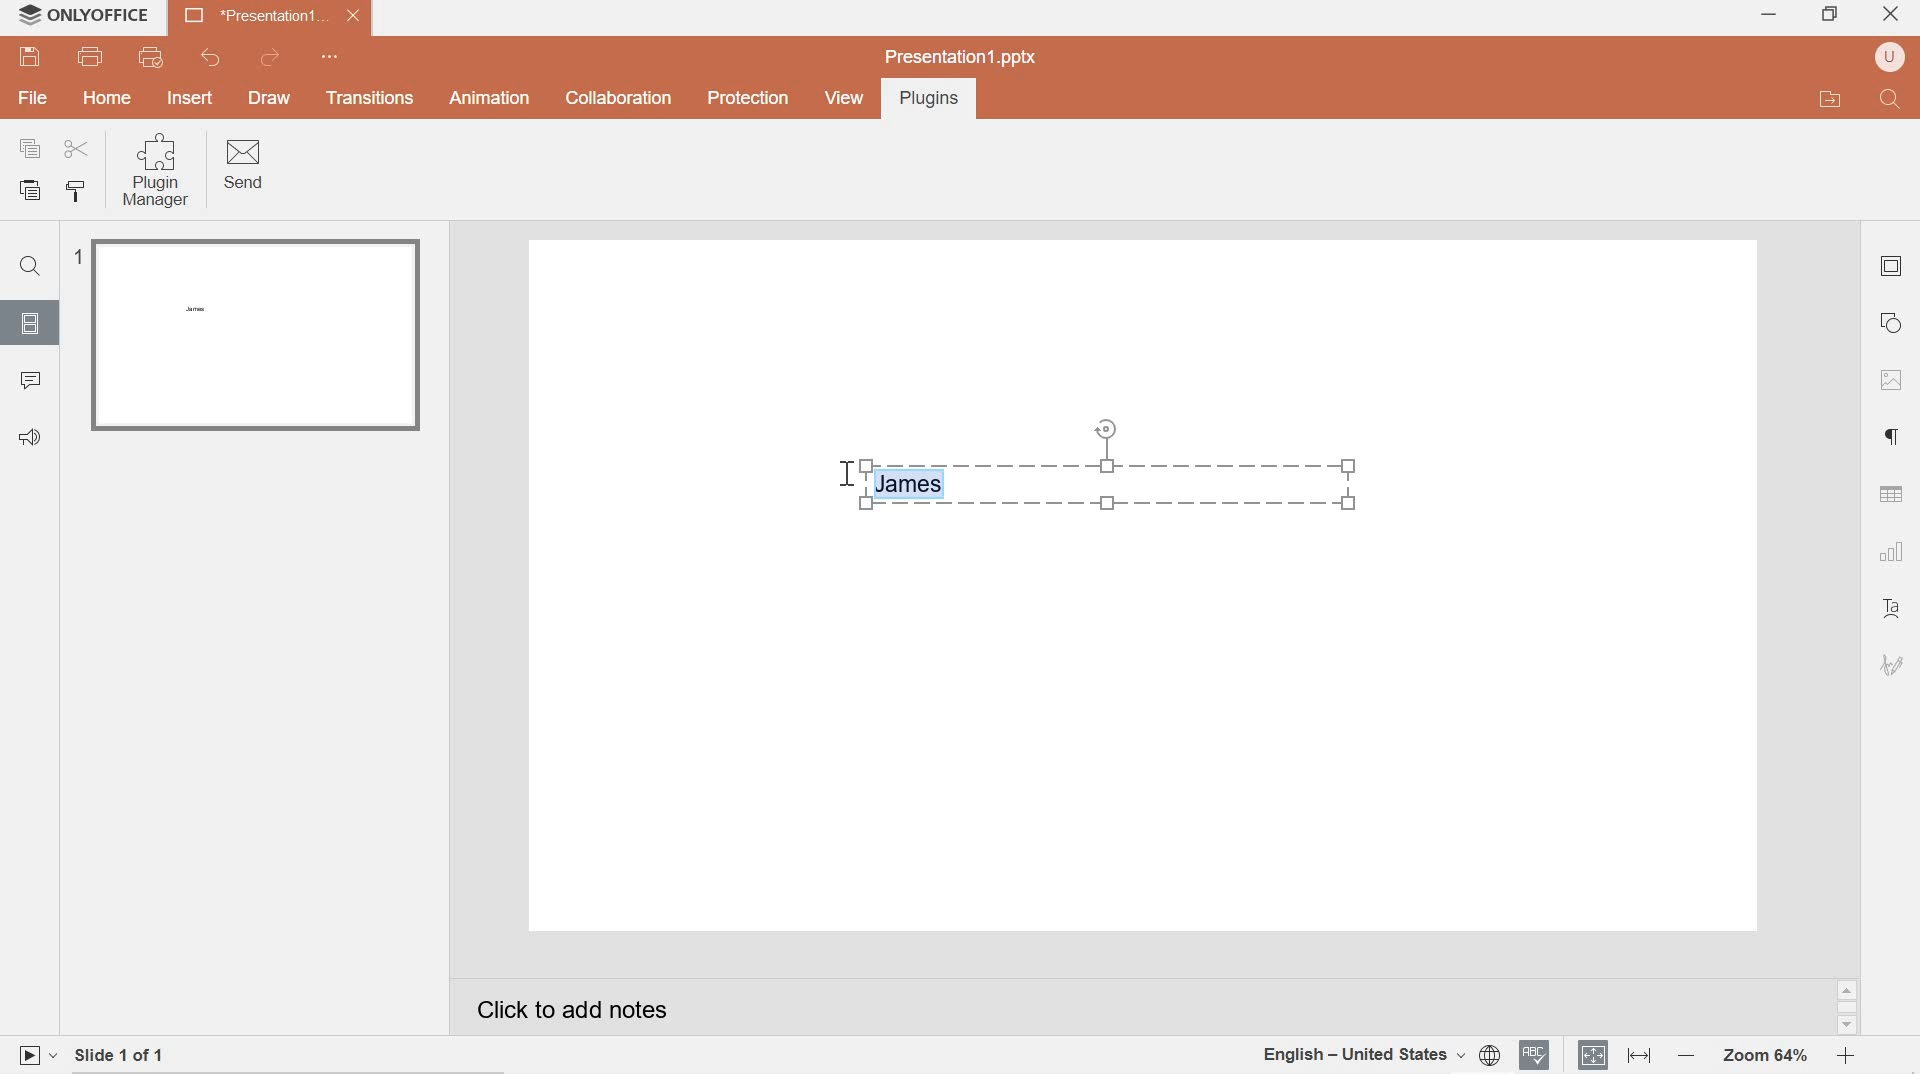  What do you see at coordinates (137, 1051) in the screenshot?
I see `slide 1 of 1` at bounding box center [137, 1051].